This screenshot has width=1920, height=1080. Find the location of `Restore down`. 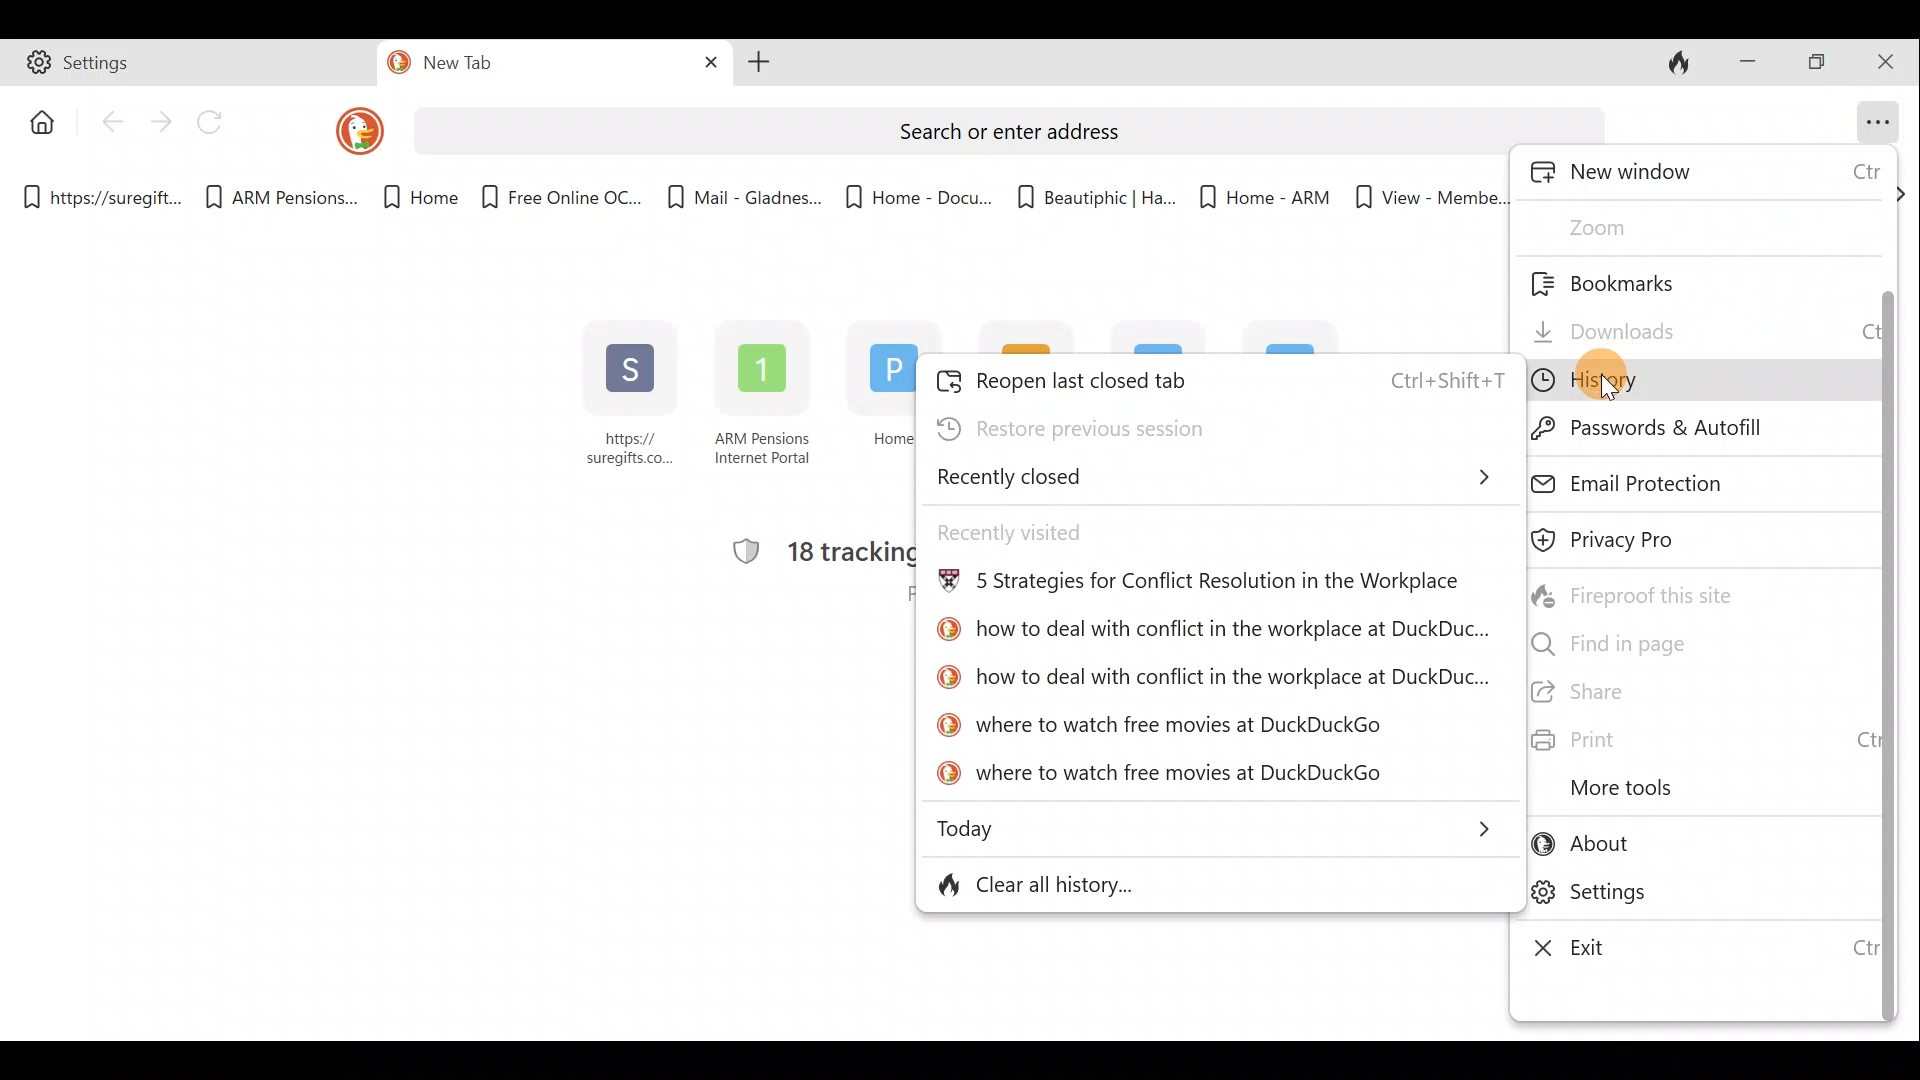

Restore down is located at coordinates (1820, 63).